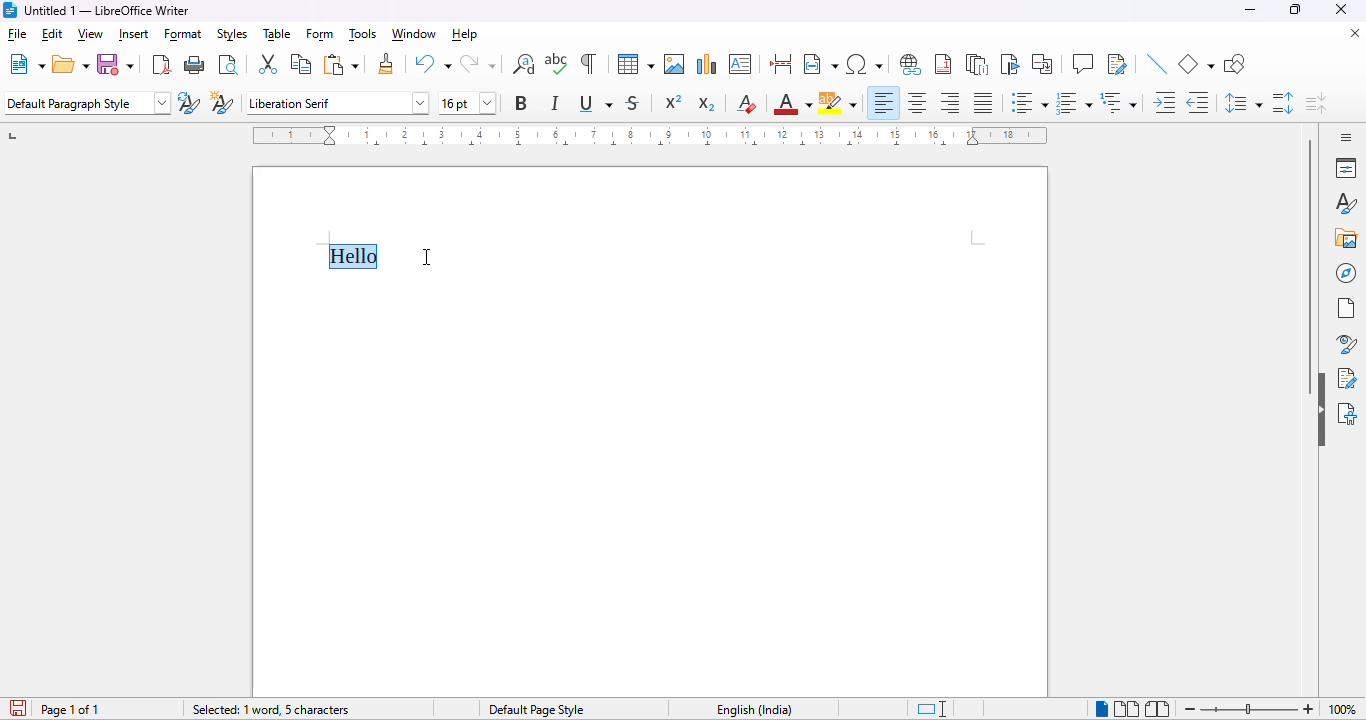 The height and width of the screenshot is (720, 1366). I want to click on italic, so click(556, 104).